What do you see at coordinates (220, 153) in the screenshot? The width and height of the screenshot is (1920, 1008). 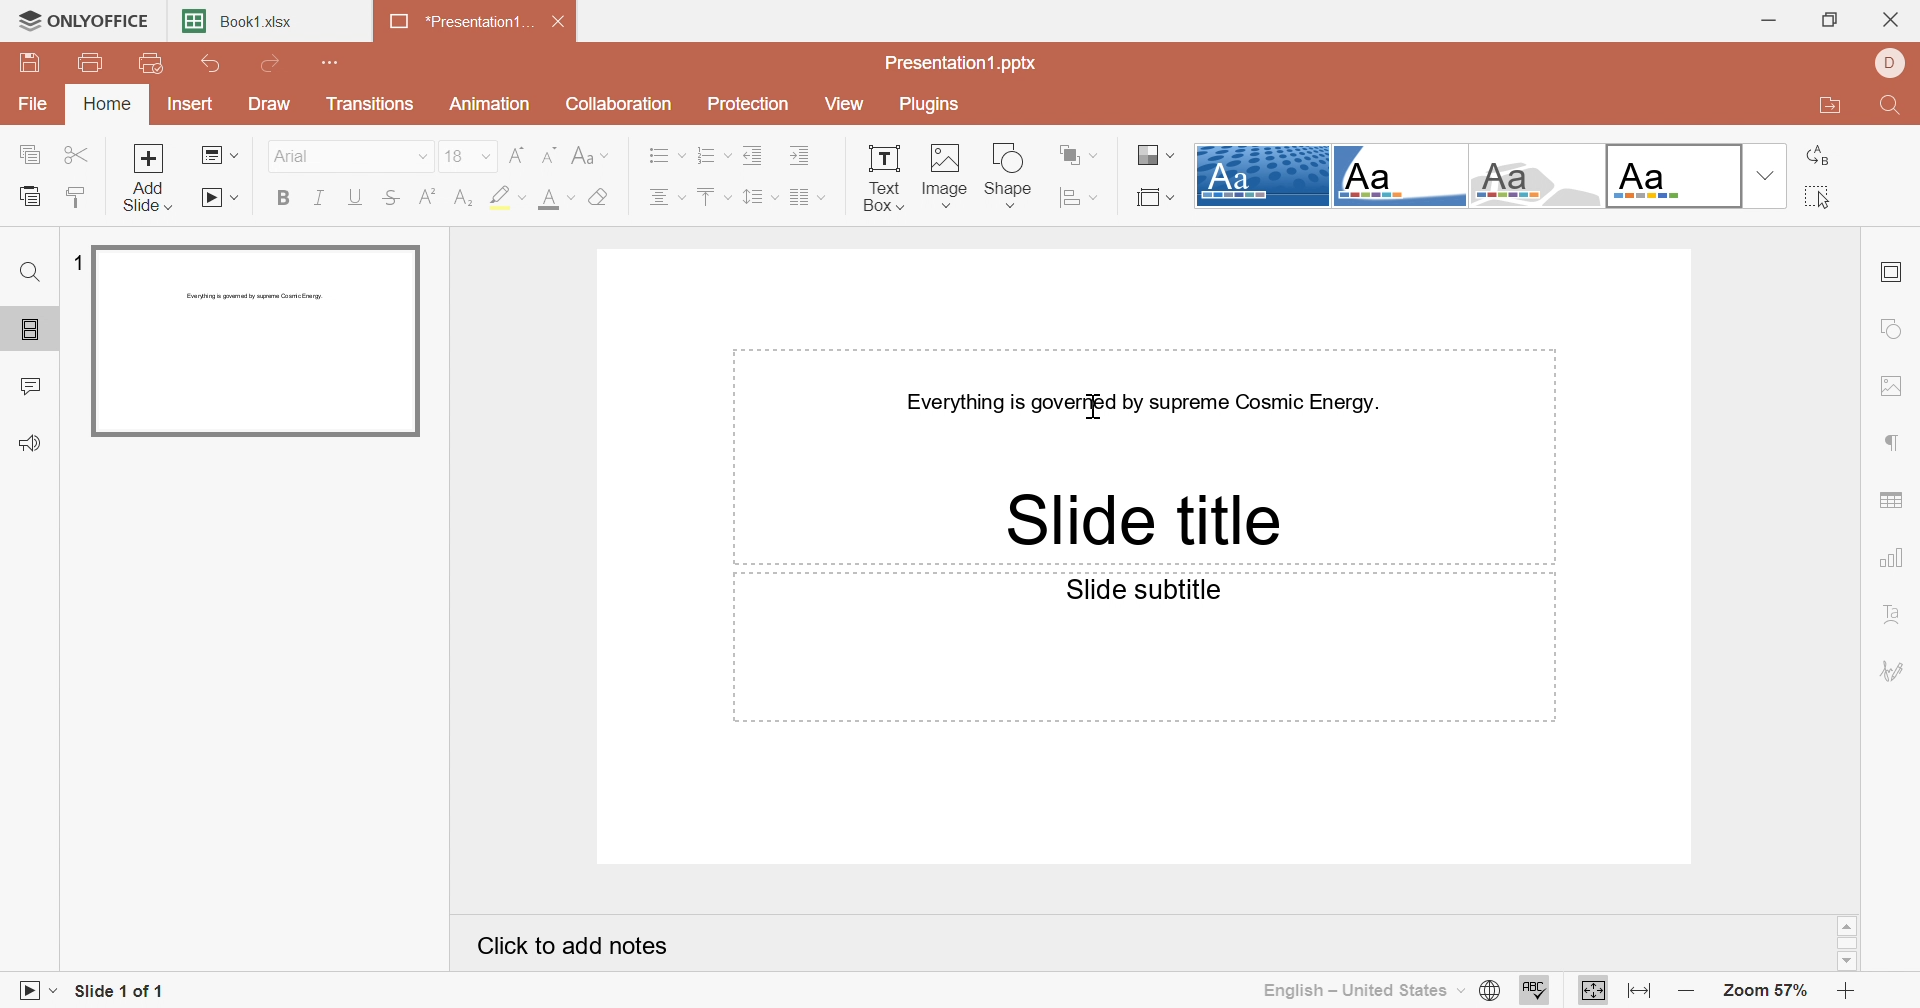 I see `Change slide layout` at bounding box center [220, 153].